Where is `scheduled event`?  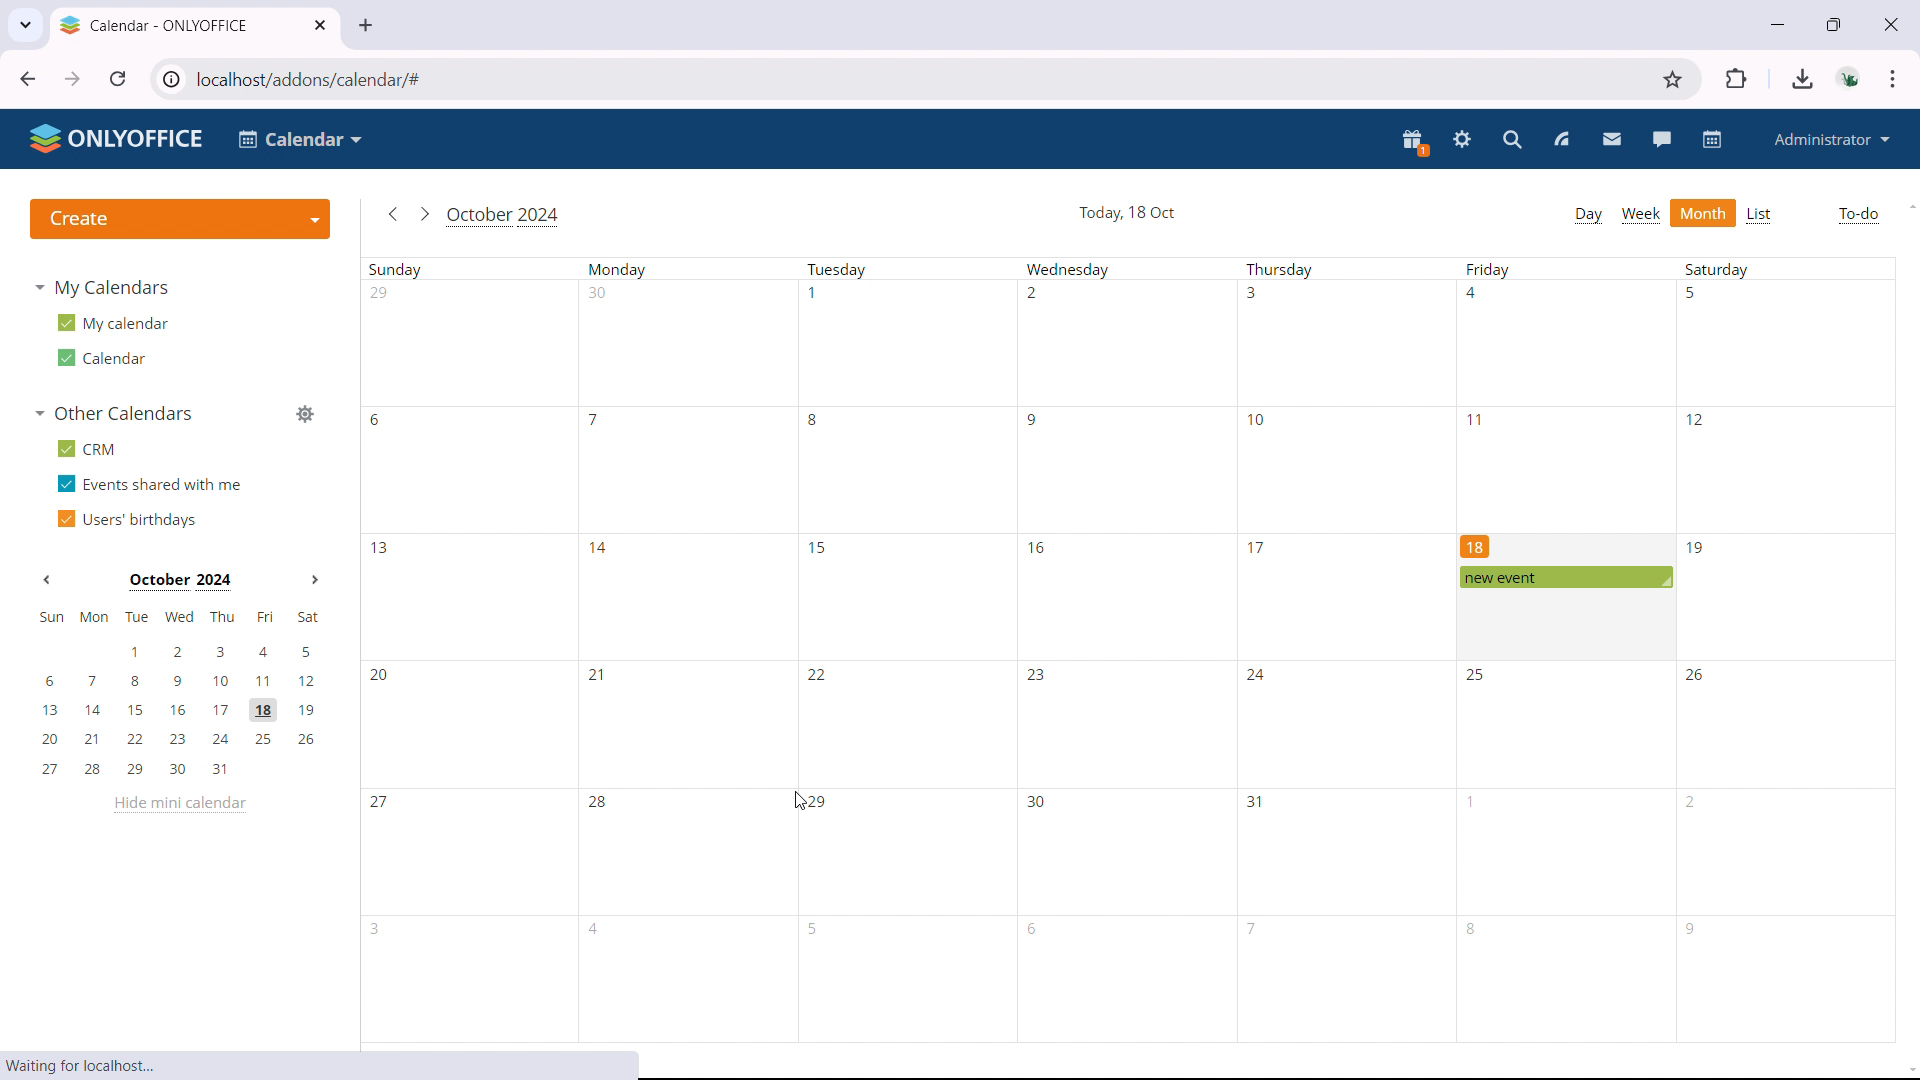
scheduled event is located at coordinates (1564, 577).